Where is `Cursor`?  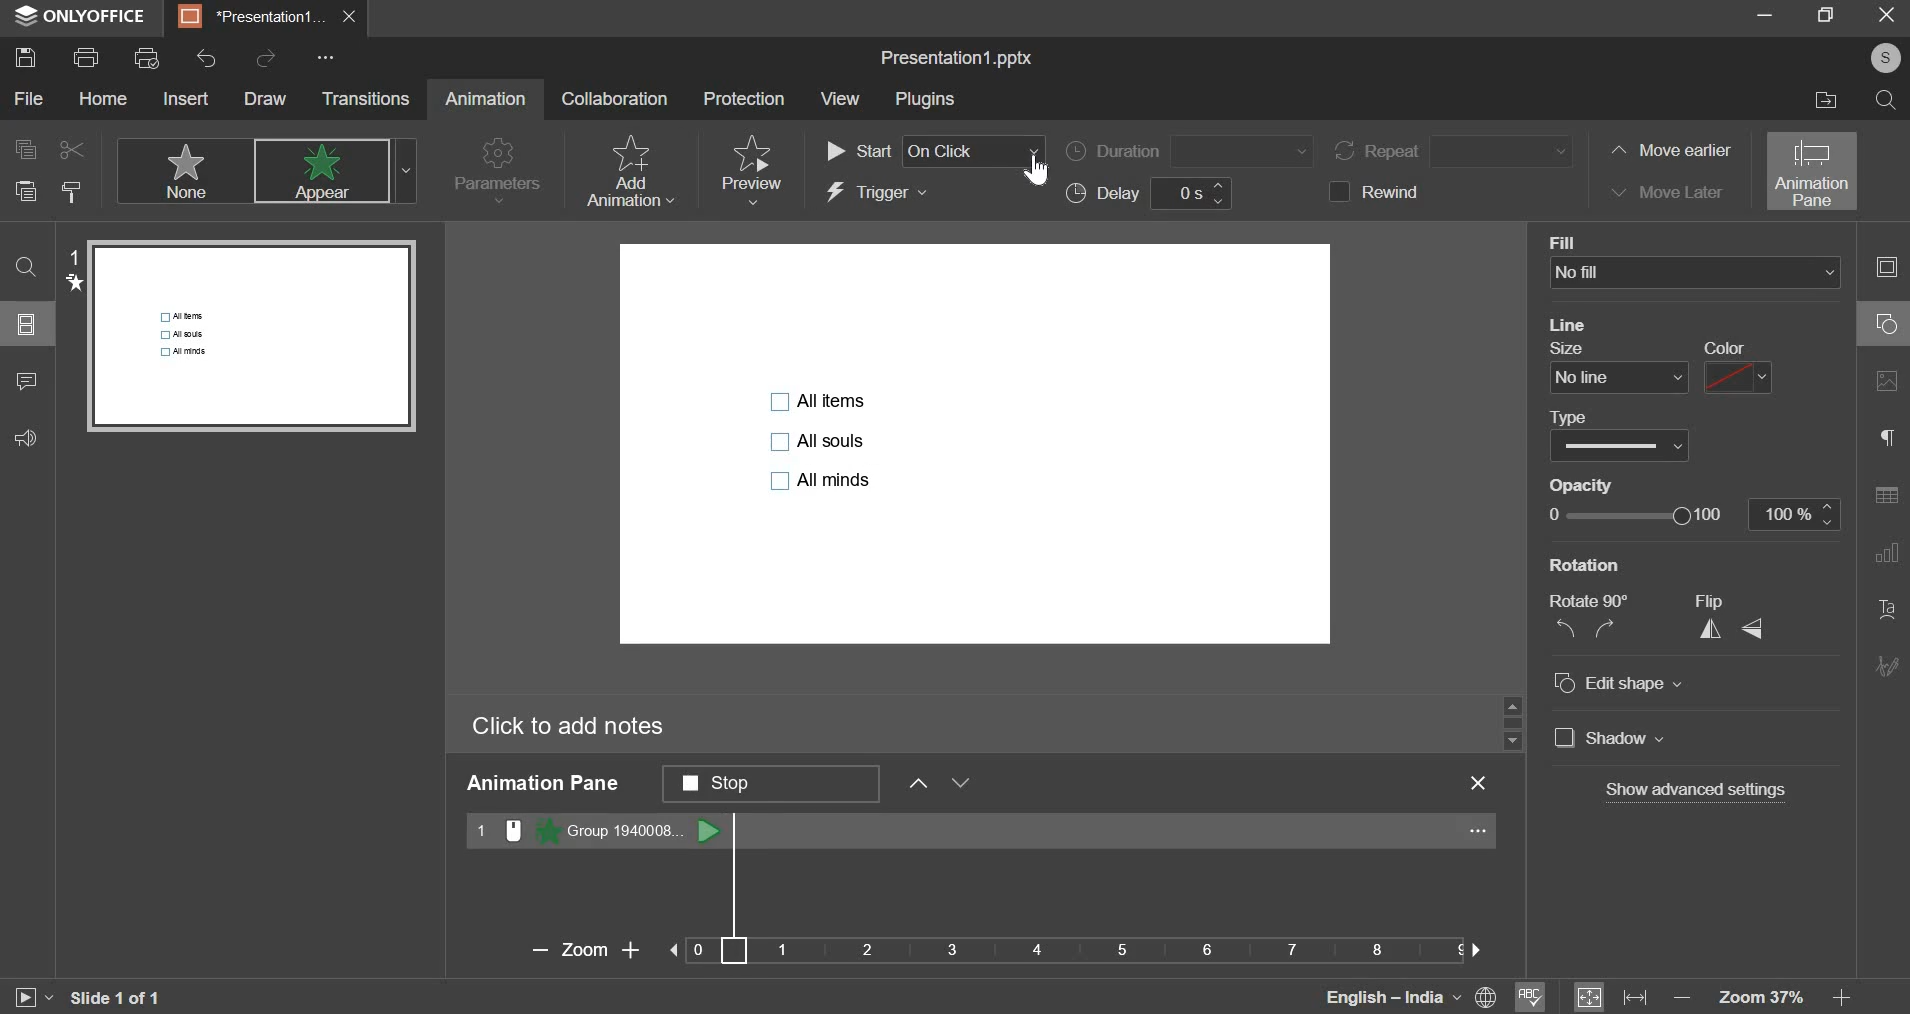
Cursor is located at coordinates (1036, 167).